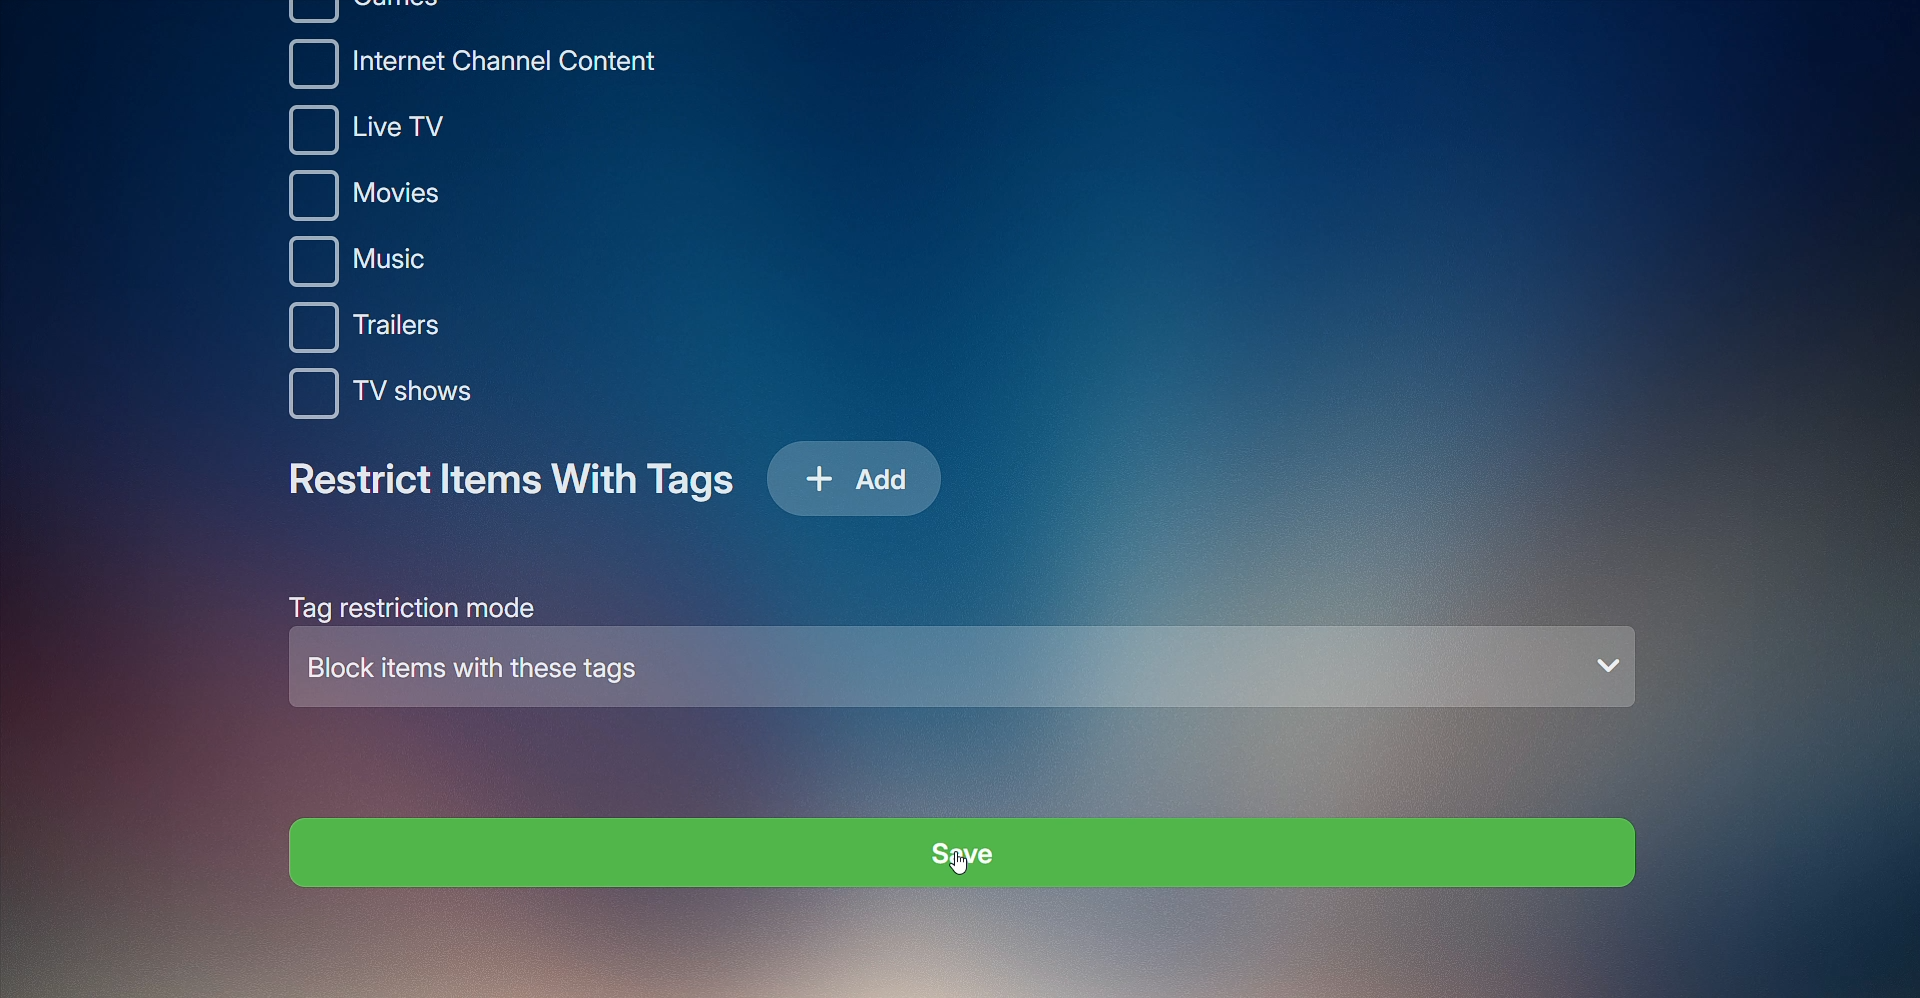 The width and height of the screenshot is (1920, 998). I want to click on Live TV, so click(402, 131).